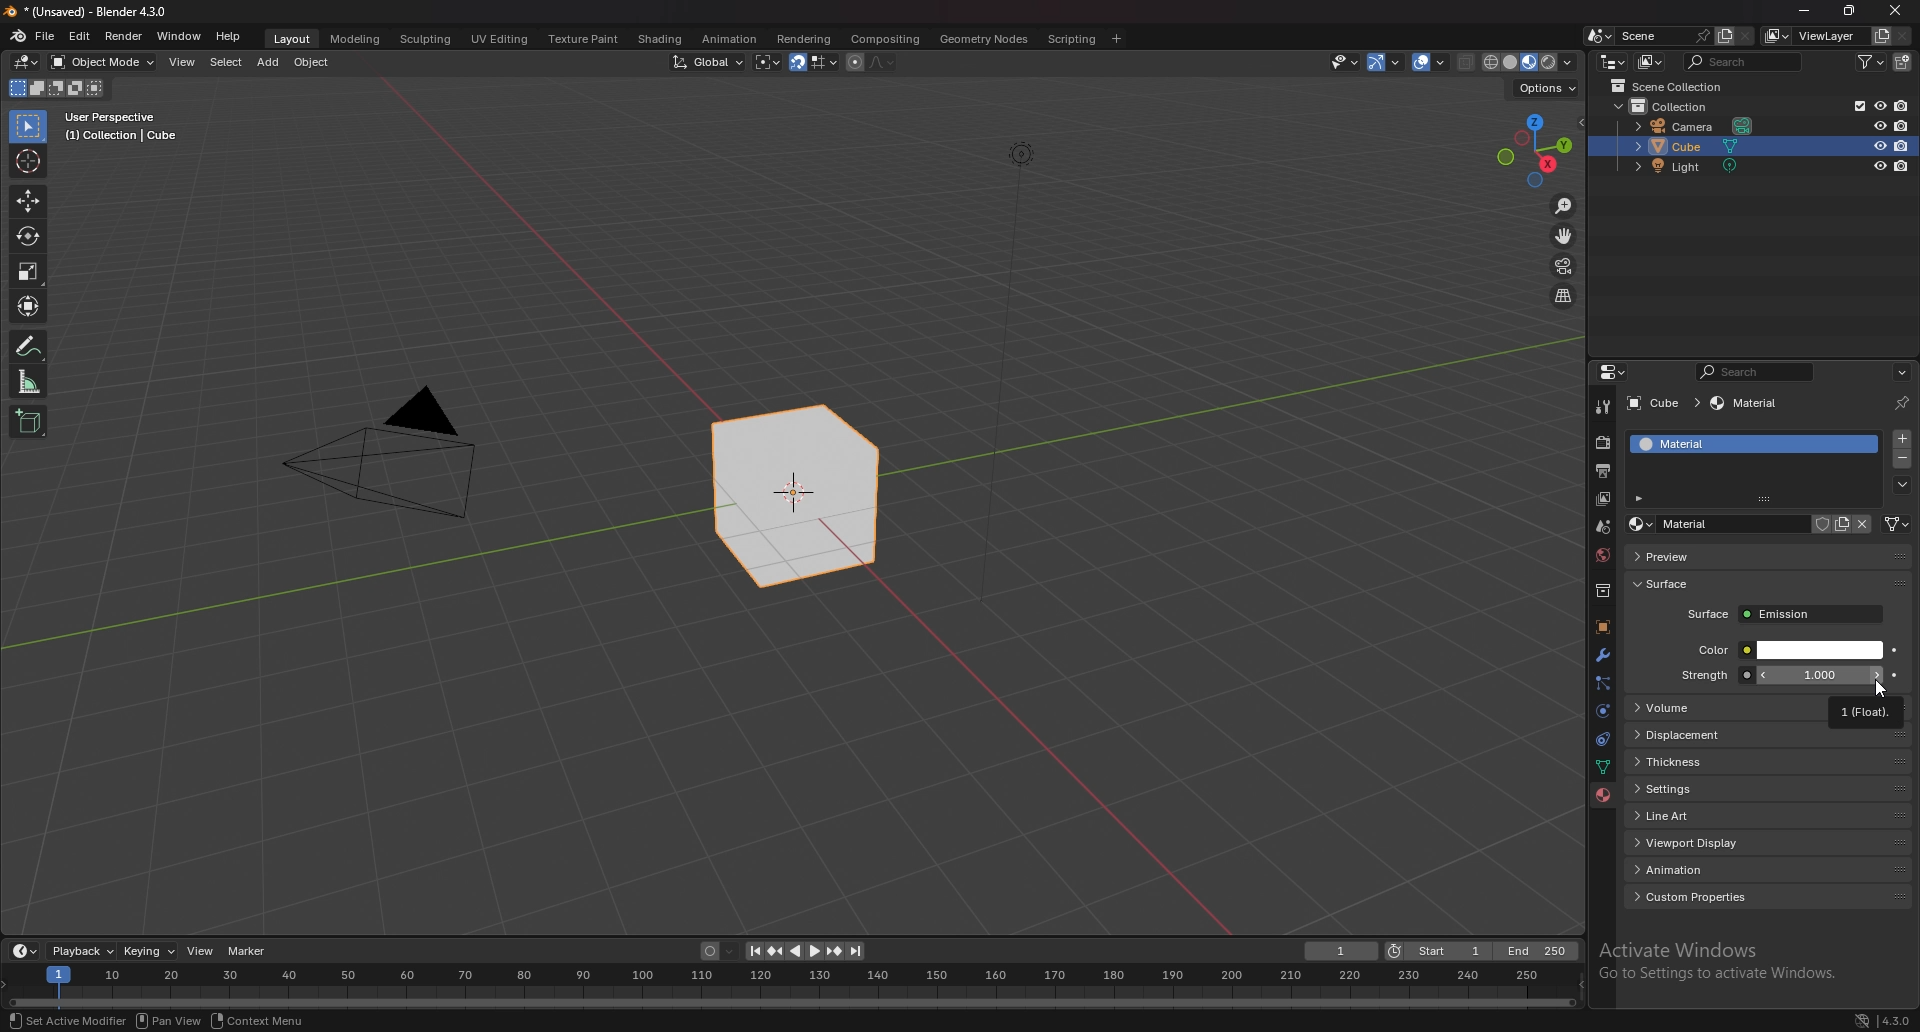  I want to click on , so click(1895, 1018).